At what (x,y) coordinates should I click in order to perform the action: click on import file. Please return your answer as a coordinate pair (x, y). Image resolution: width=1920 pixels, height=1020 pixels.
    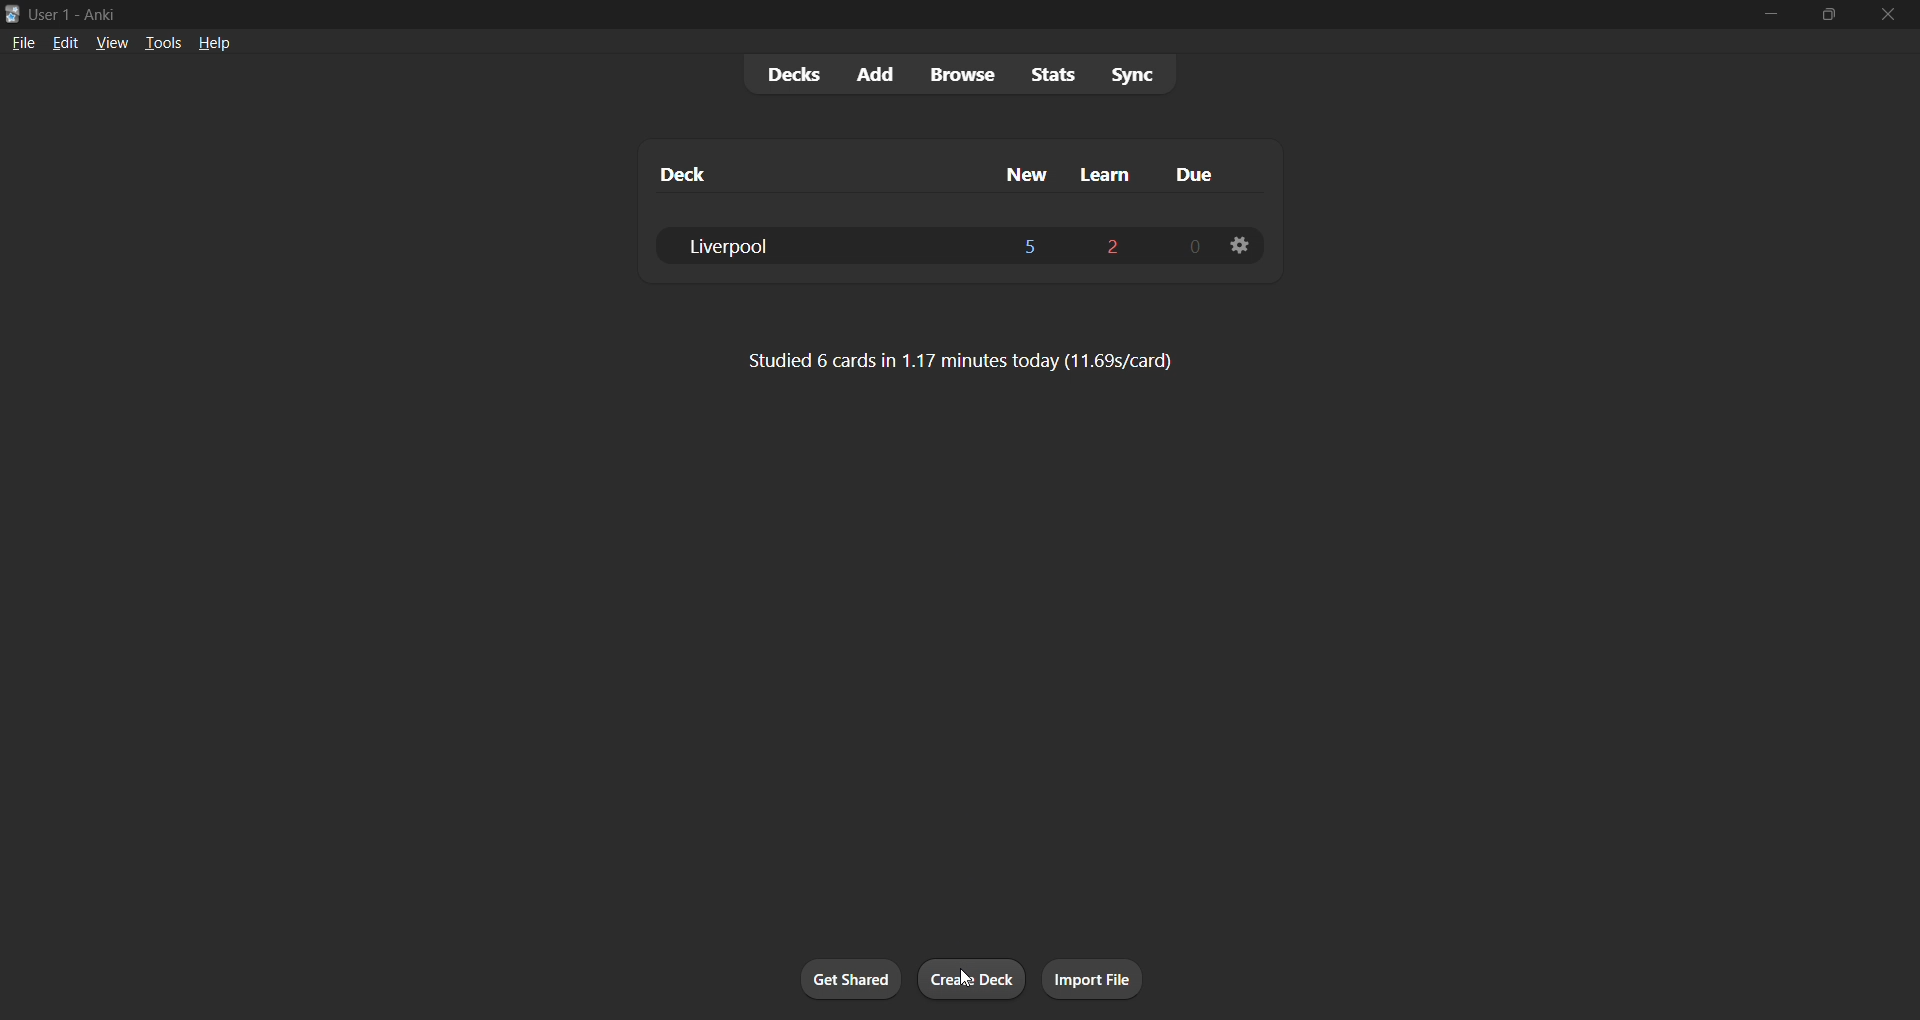
    Looking at the image, I should click on (1092, 981).